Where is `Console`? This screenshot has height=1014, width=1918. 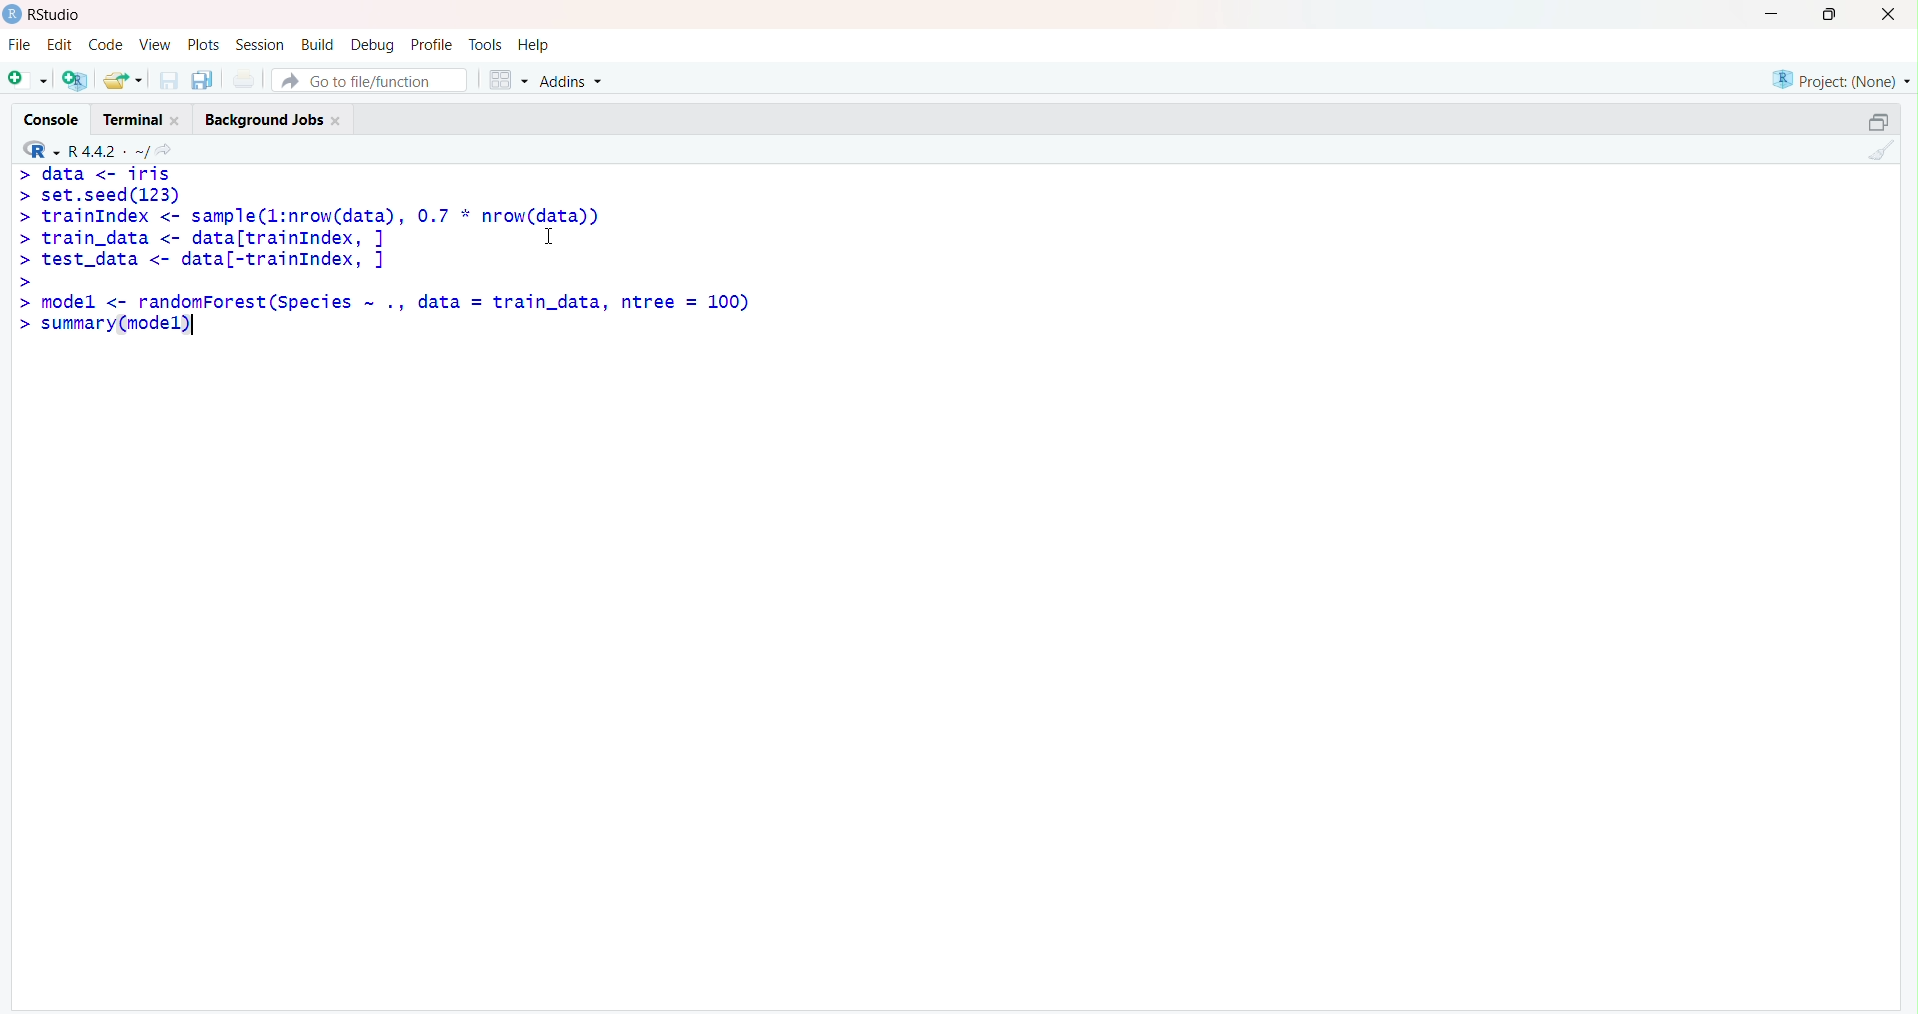
Console is located at coordinates (54, 115).